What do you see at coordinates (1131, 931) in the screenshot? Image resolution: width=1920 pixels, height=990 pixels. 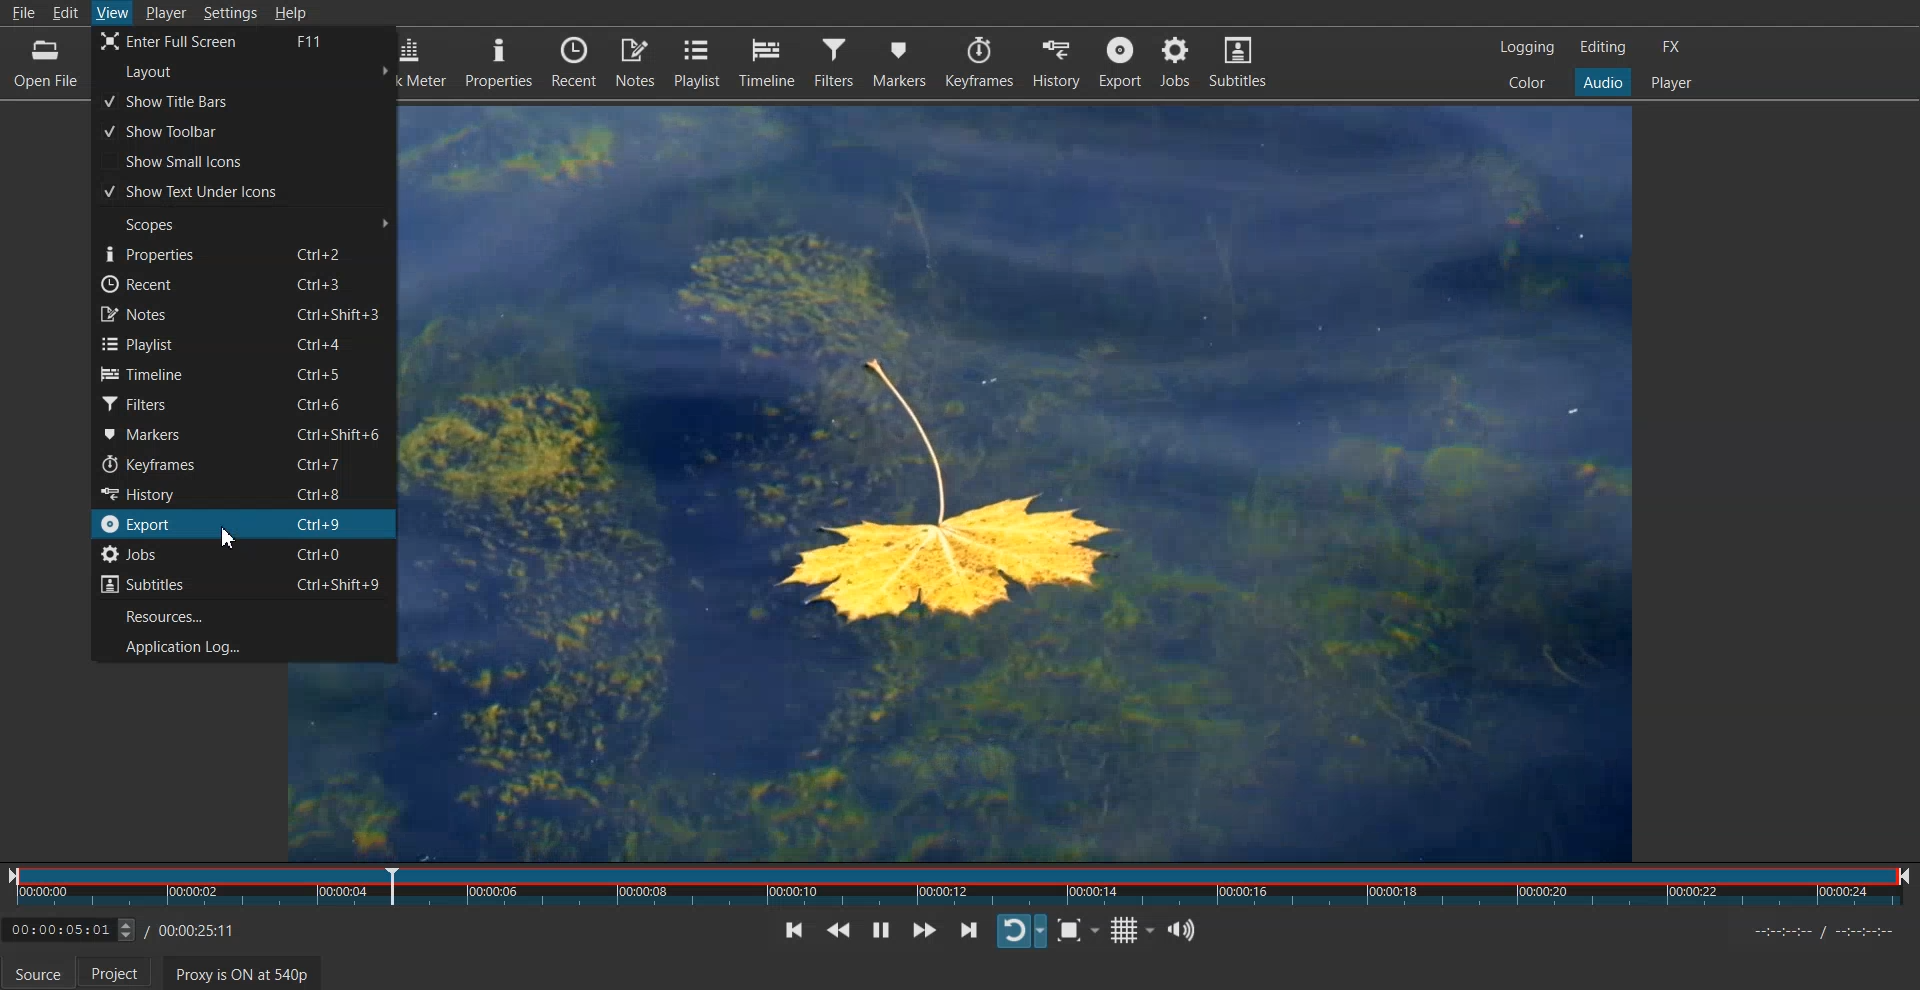 I see `Toggle grid display on the player` at bounding box center [1131, 931].